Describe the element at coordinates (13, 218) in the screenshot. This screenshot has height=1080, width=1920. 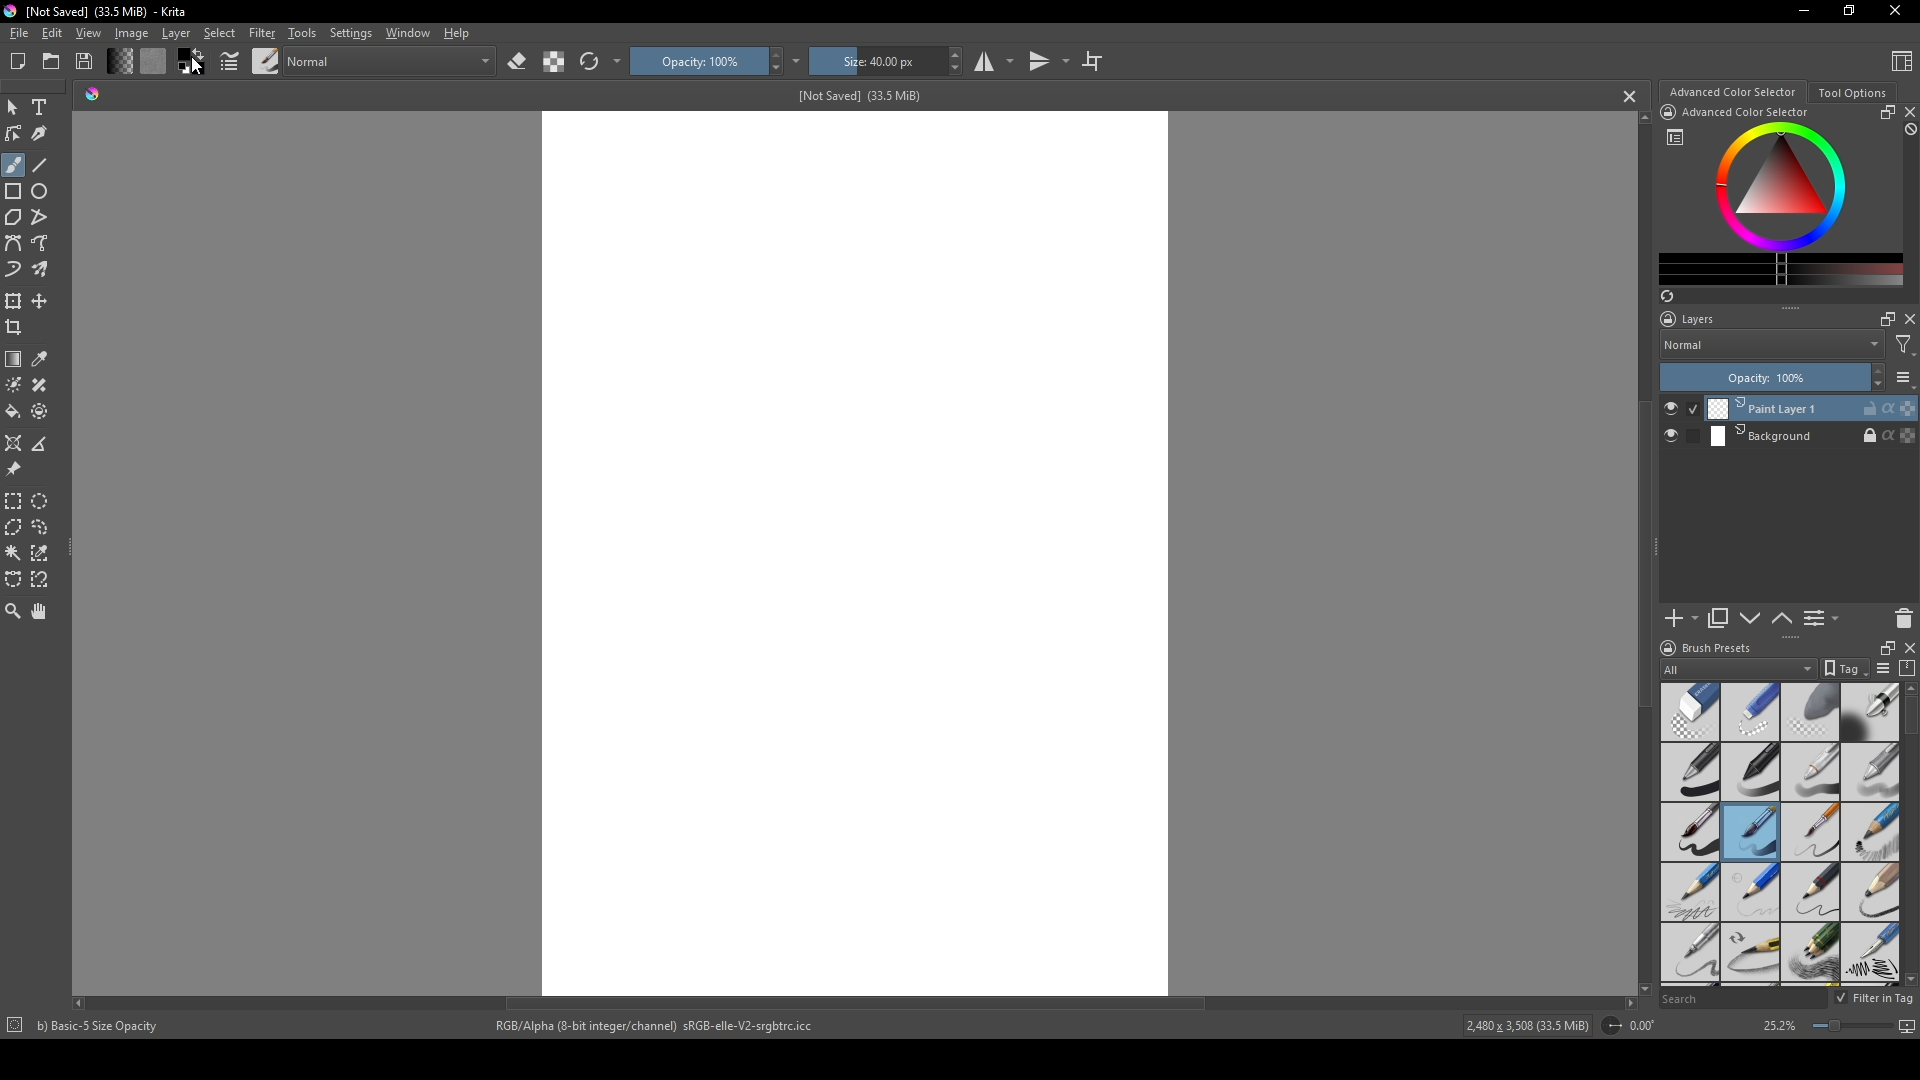
I see `polygon` at that location.